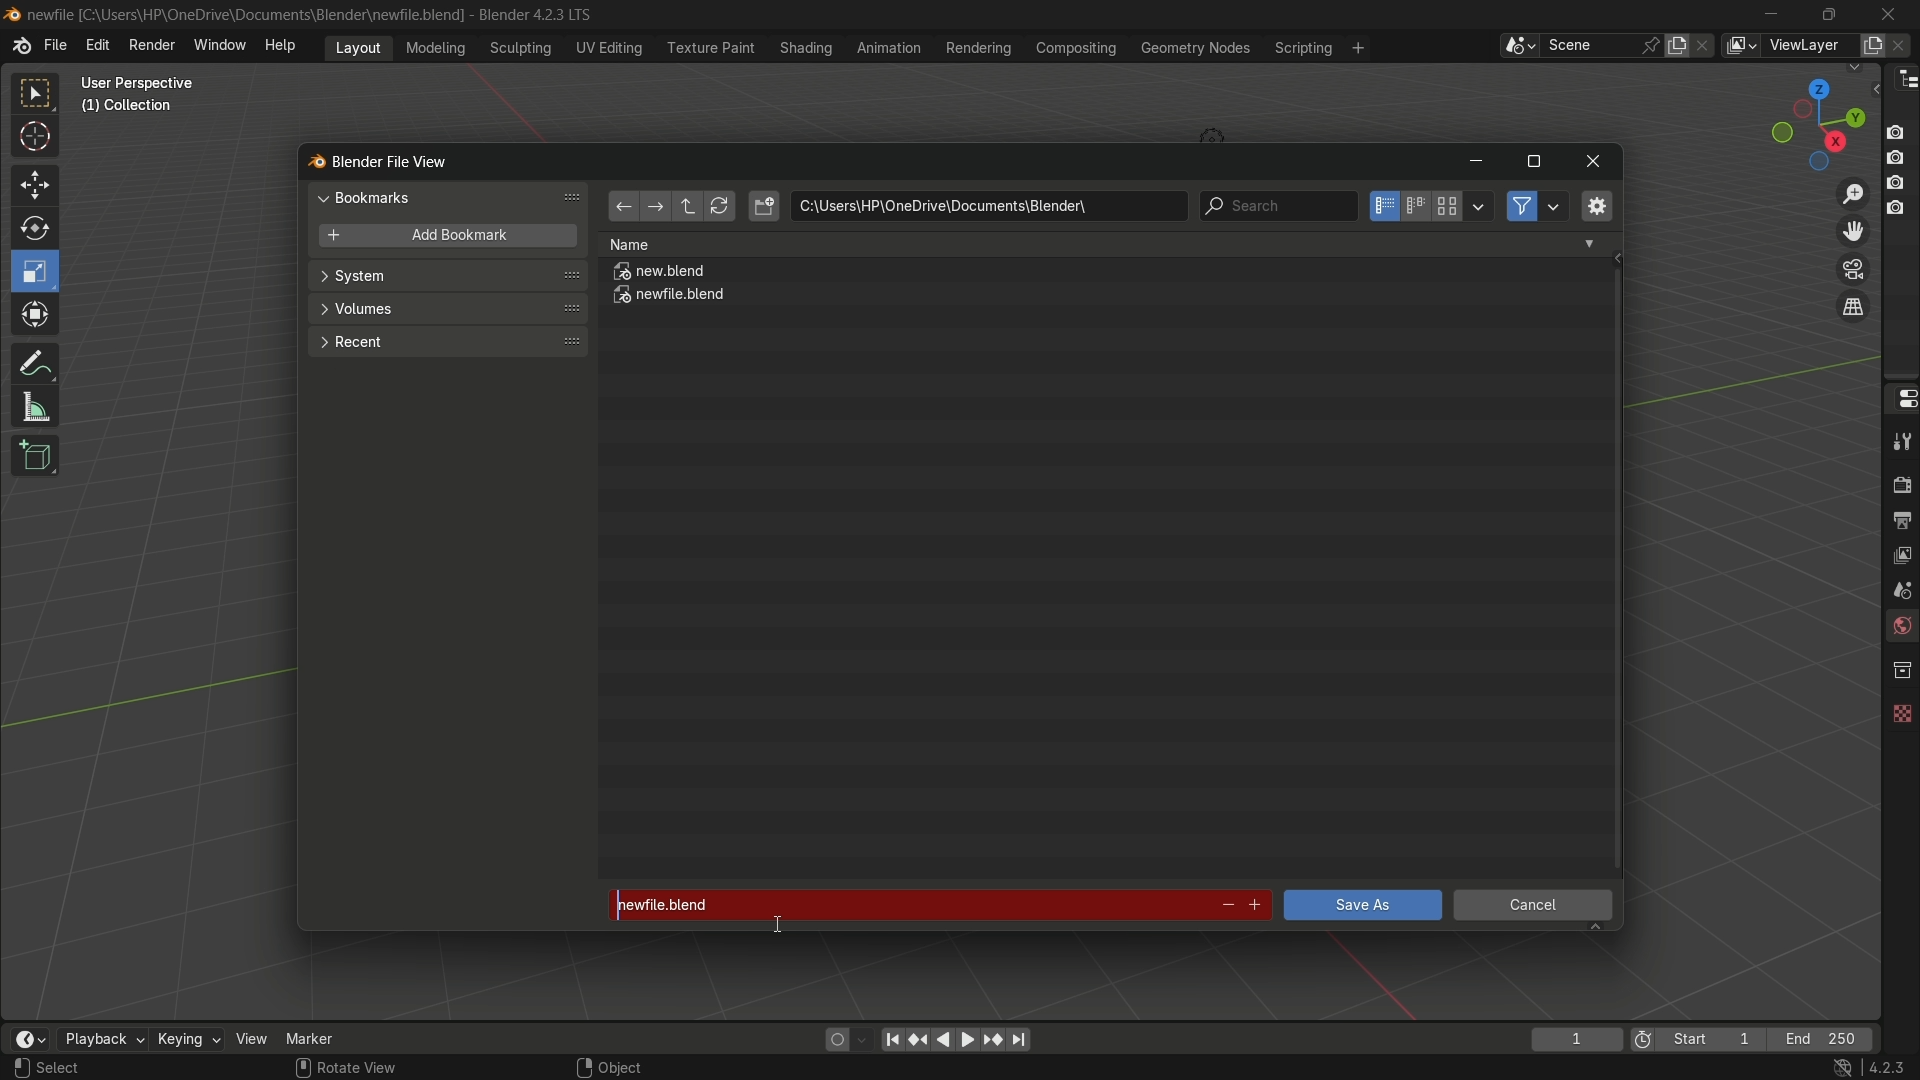  I want to click on first frame of the playback, so click(1698, 1039).